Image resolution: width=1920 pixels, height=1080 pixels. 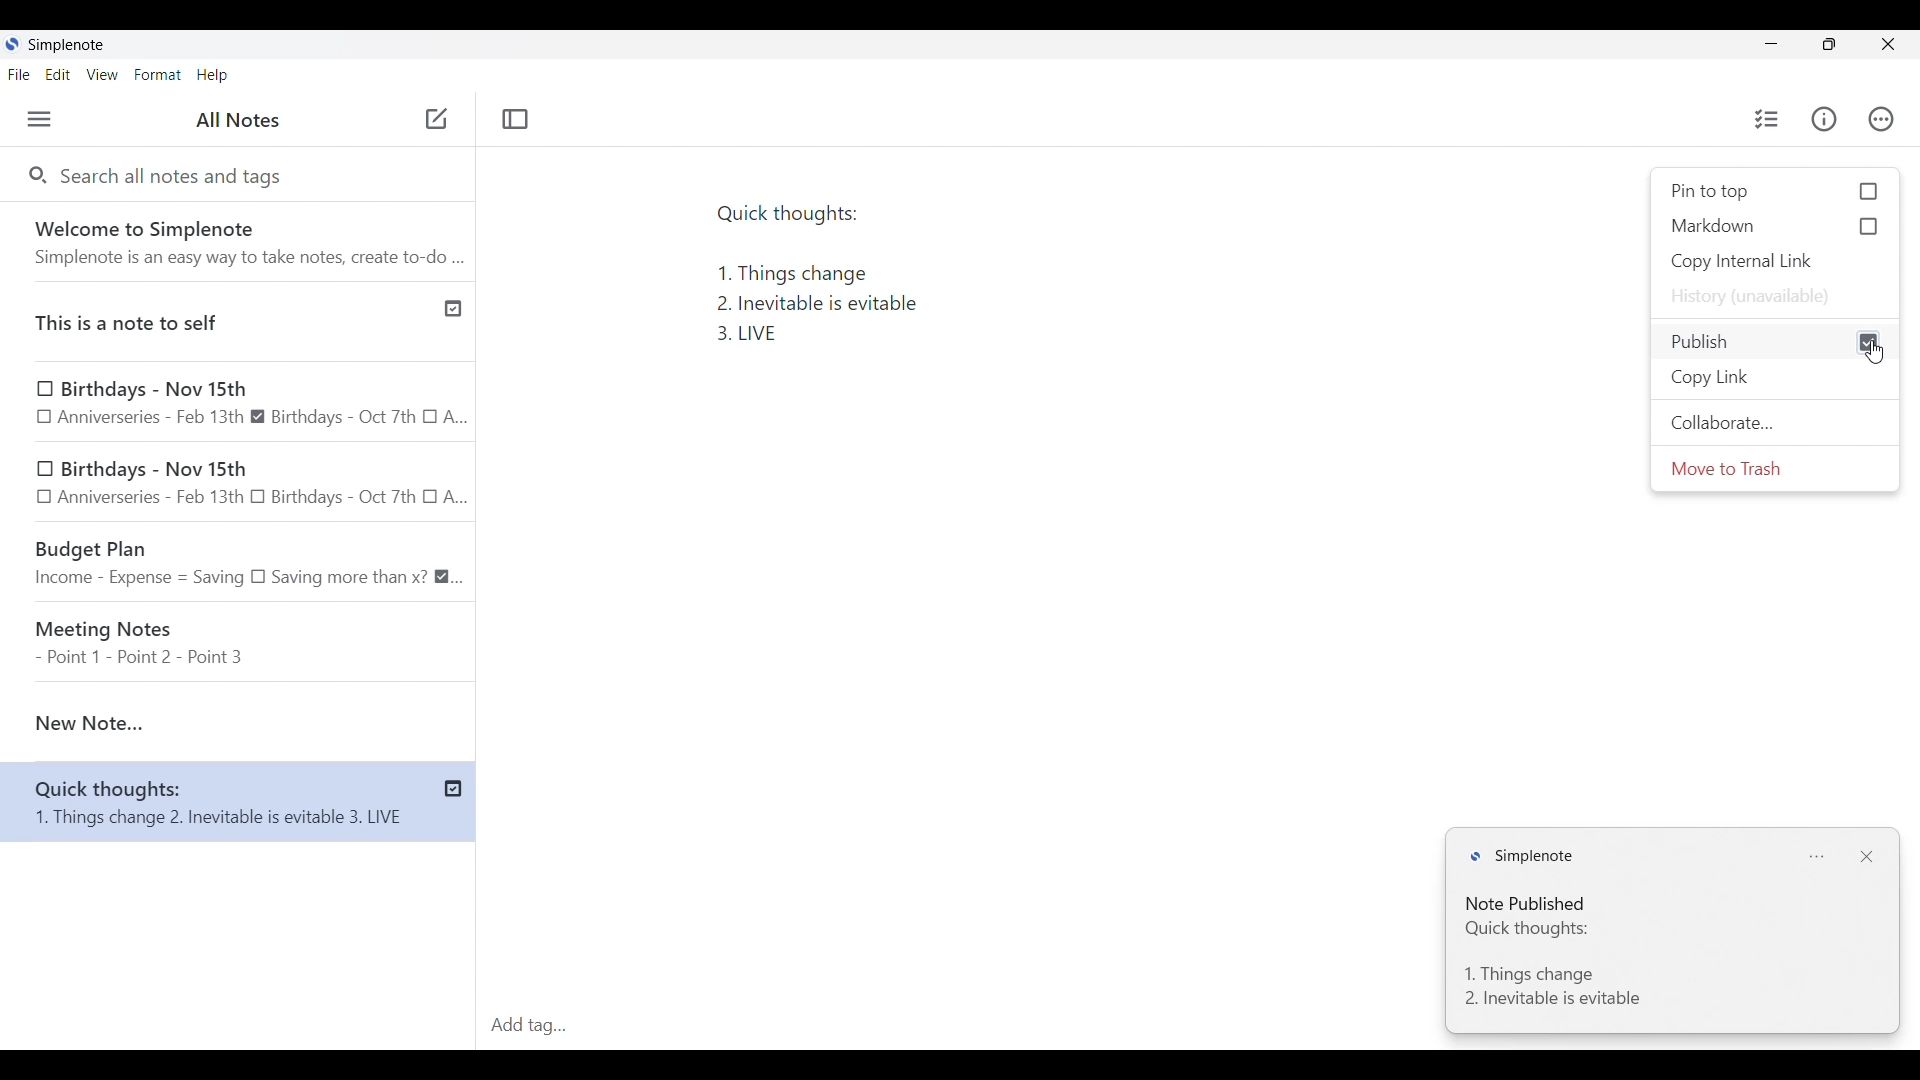 I want to click on Edit menu, so click(x=58, y=74).